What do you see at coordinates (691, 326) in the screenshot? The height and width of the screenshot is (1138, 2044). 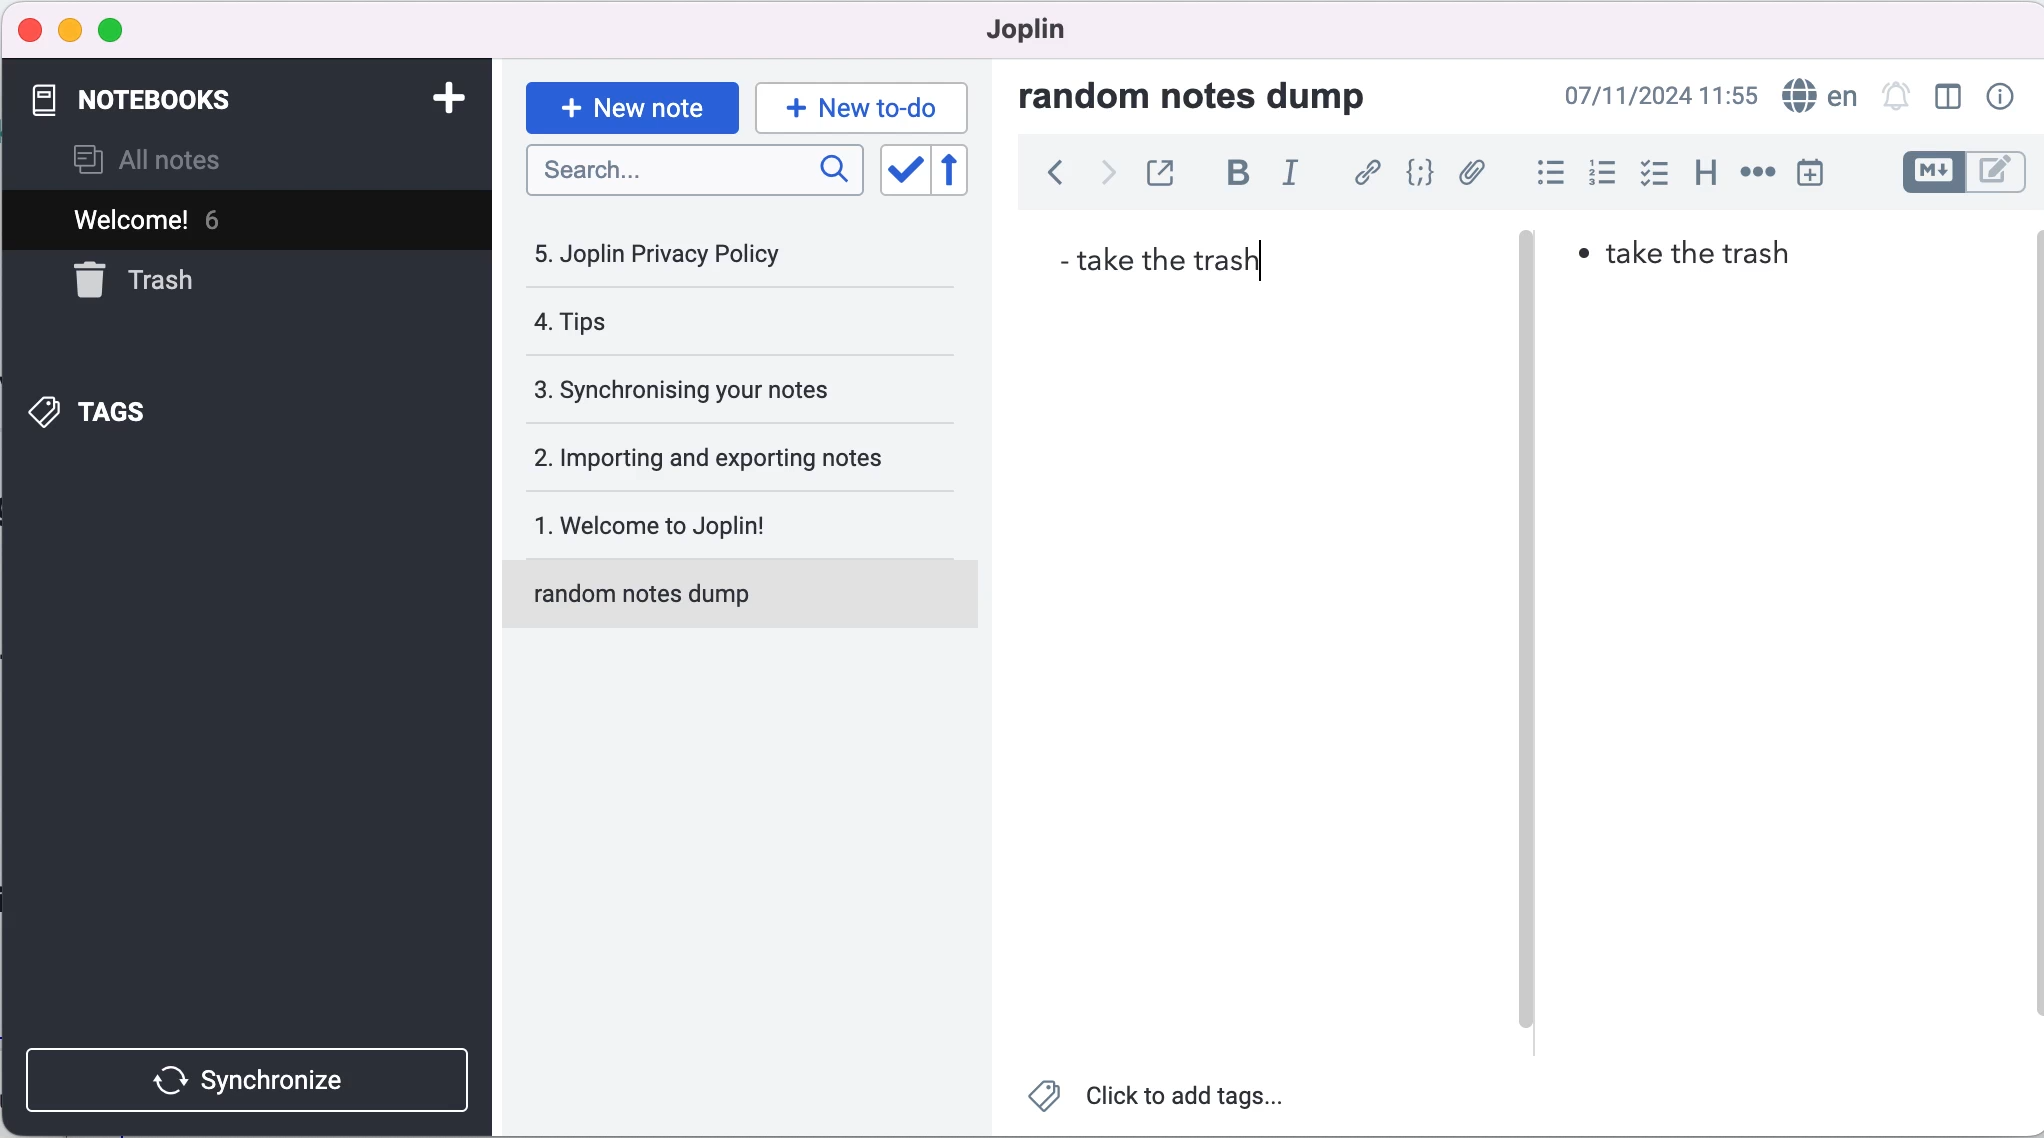 I see `tips` at bounding box center [691, 326].